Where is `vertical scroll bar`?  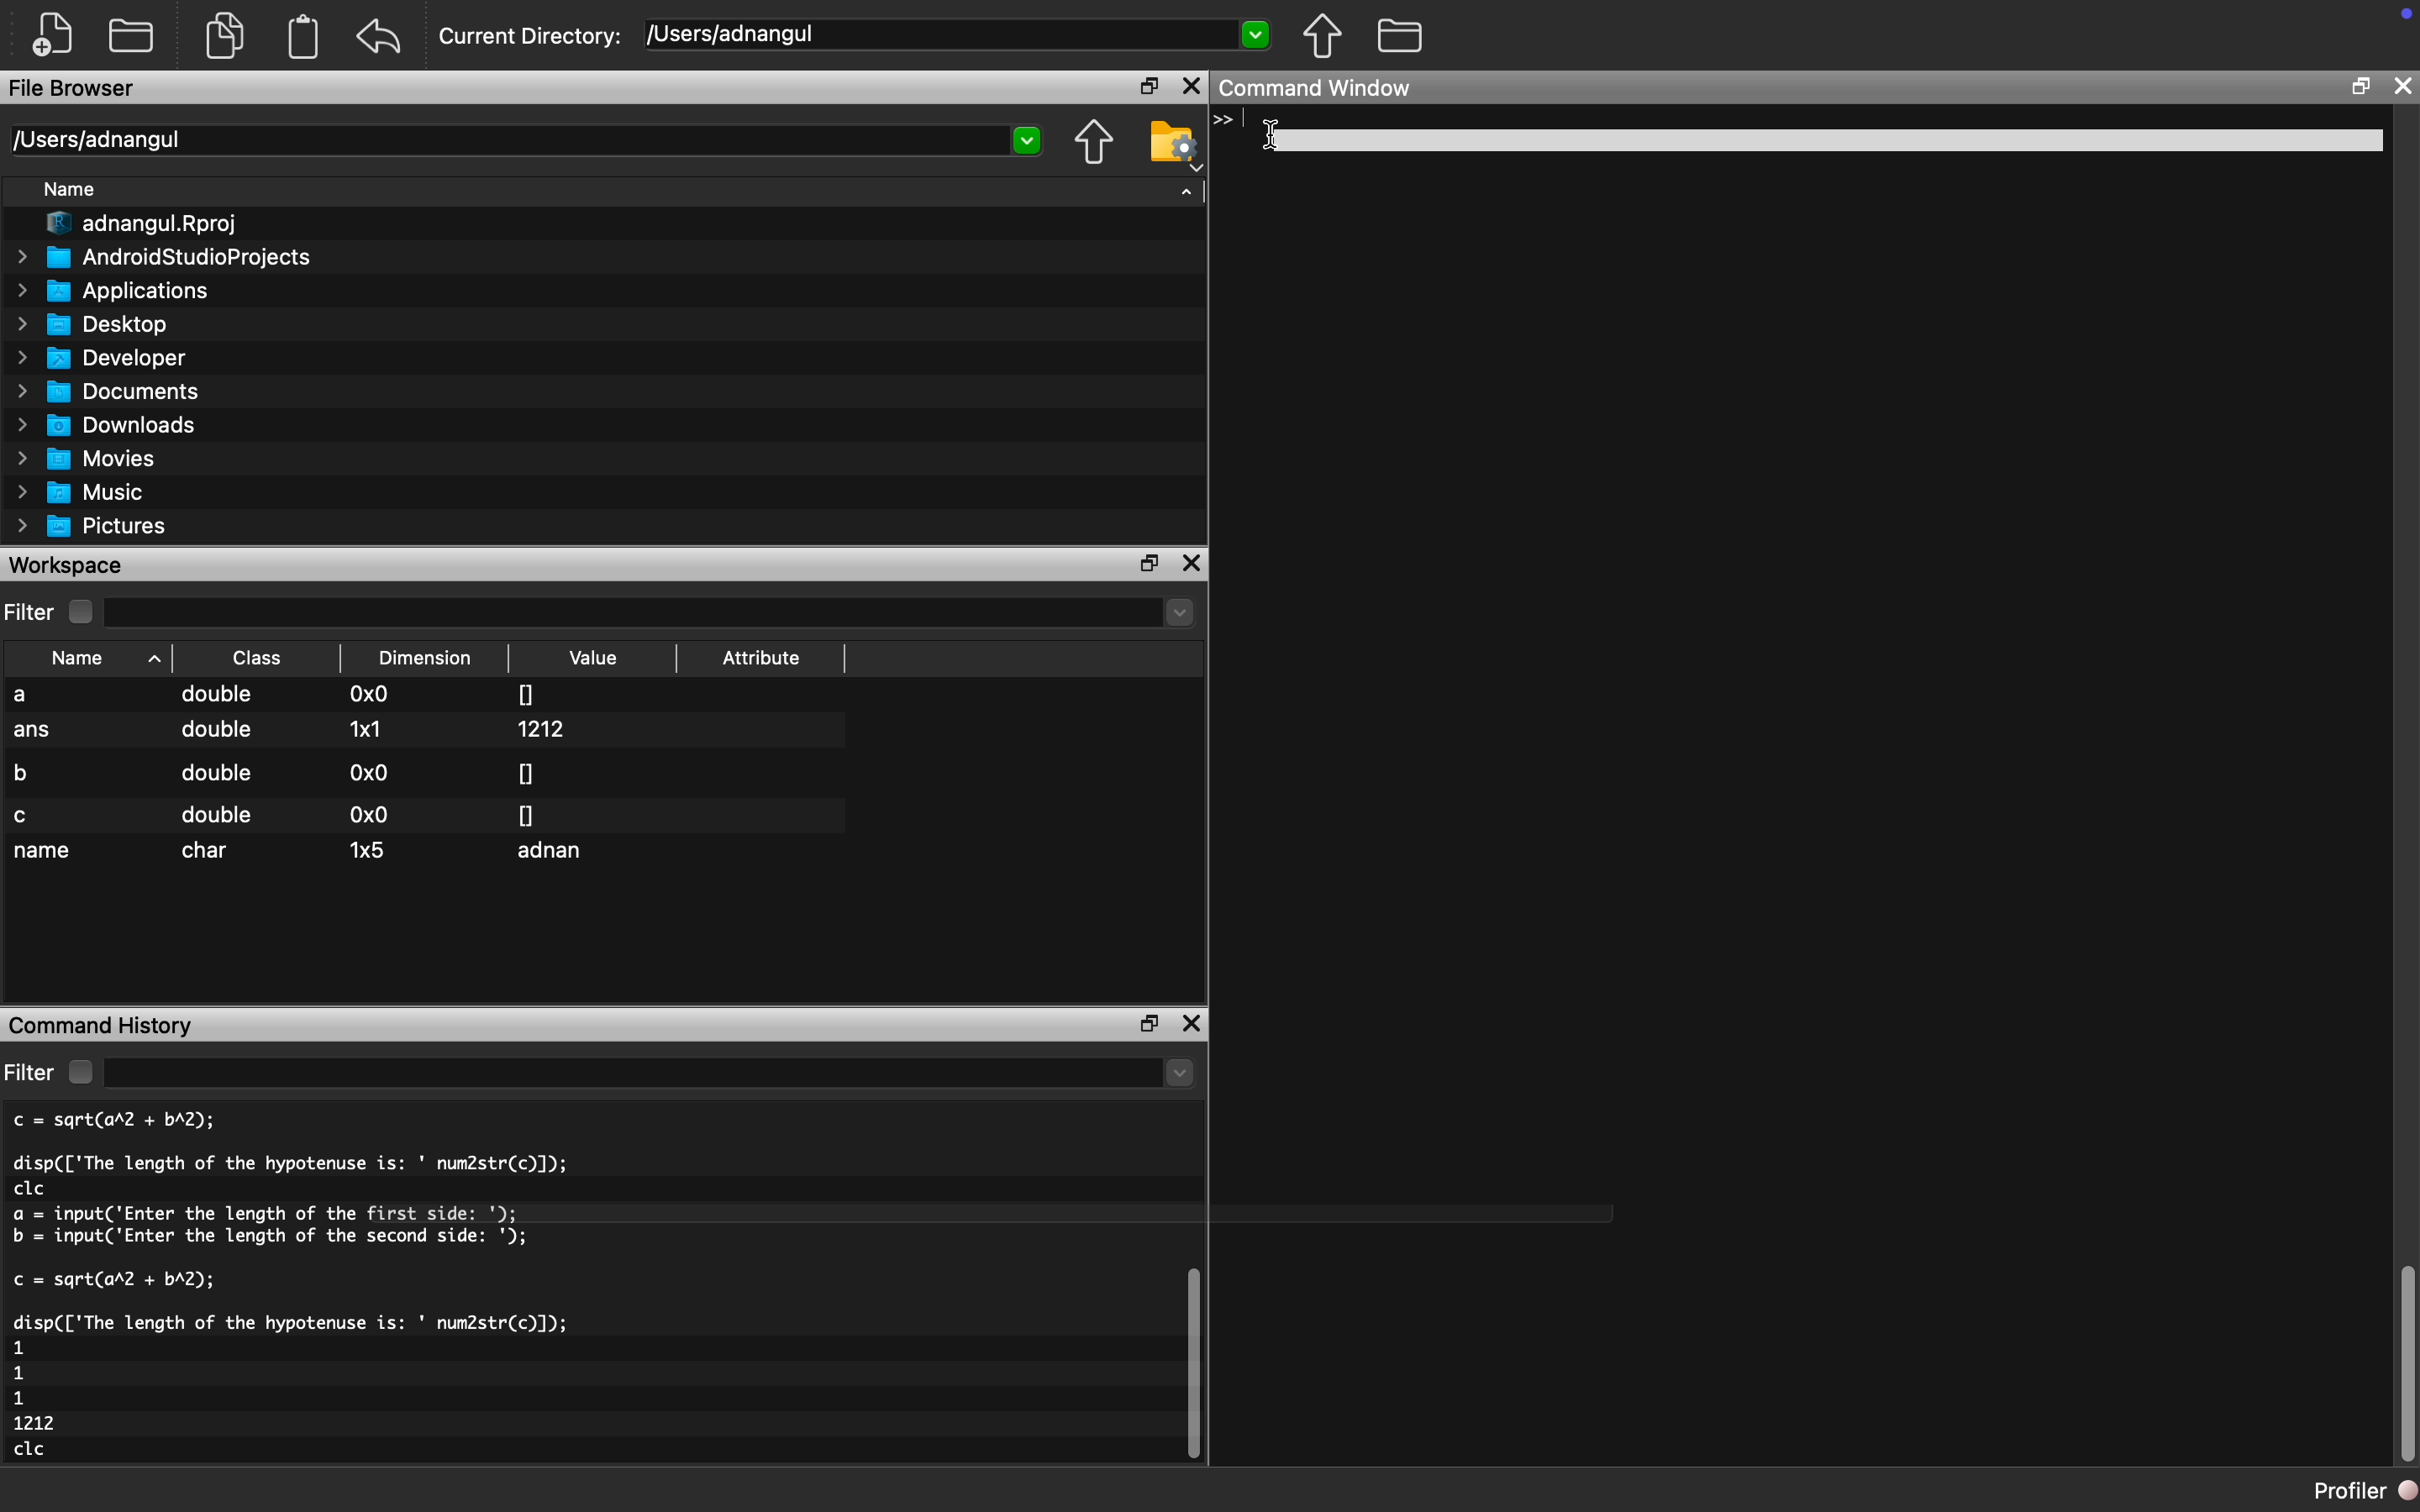
vertical scroll bar is located at coordinates (1188, 1361).